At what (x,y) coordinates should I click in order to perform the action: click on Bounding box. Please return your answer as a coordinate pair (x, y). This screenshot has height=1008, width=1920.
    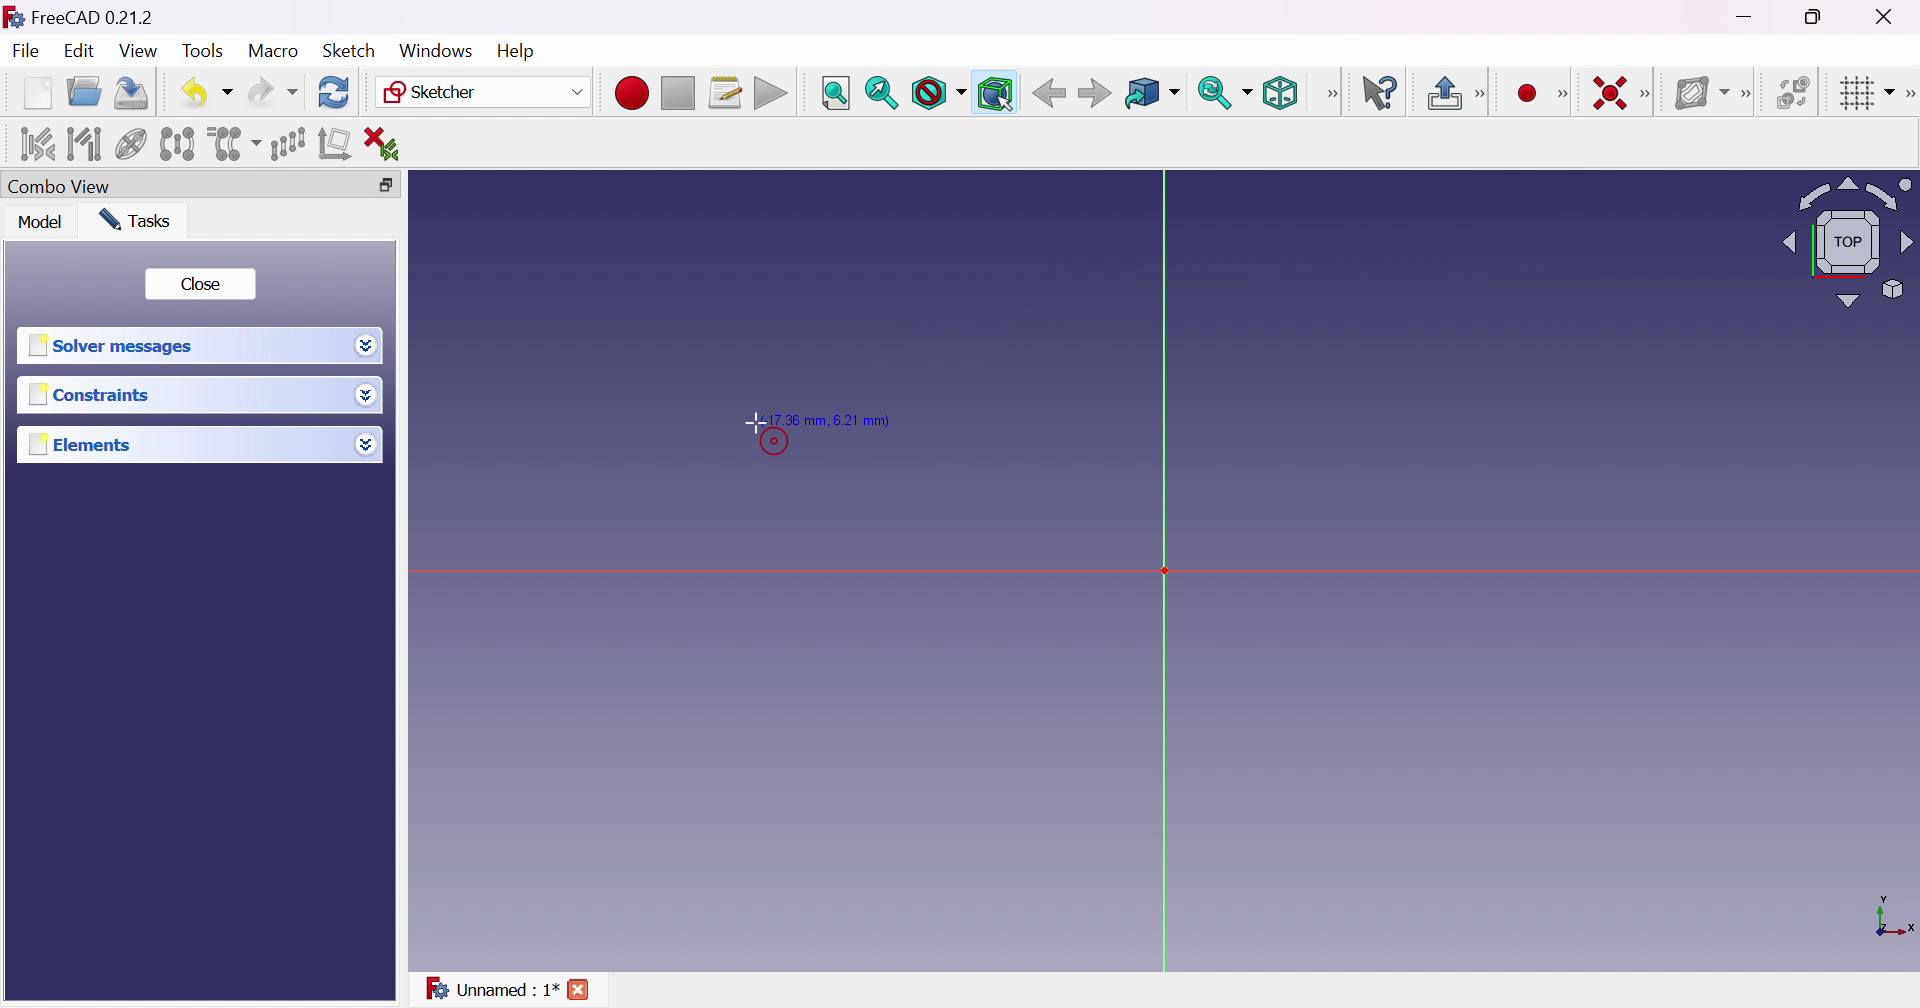
    Looking at the image, I should click on (996, 94).